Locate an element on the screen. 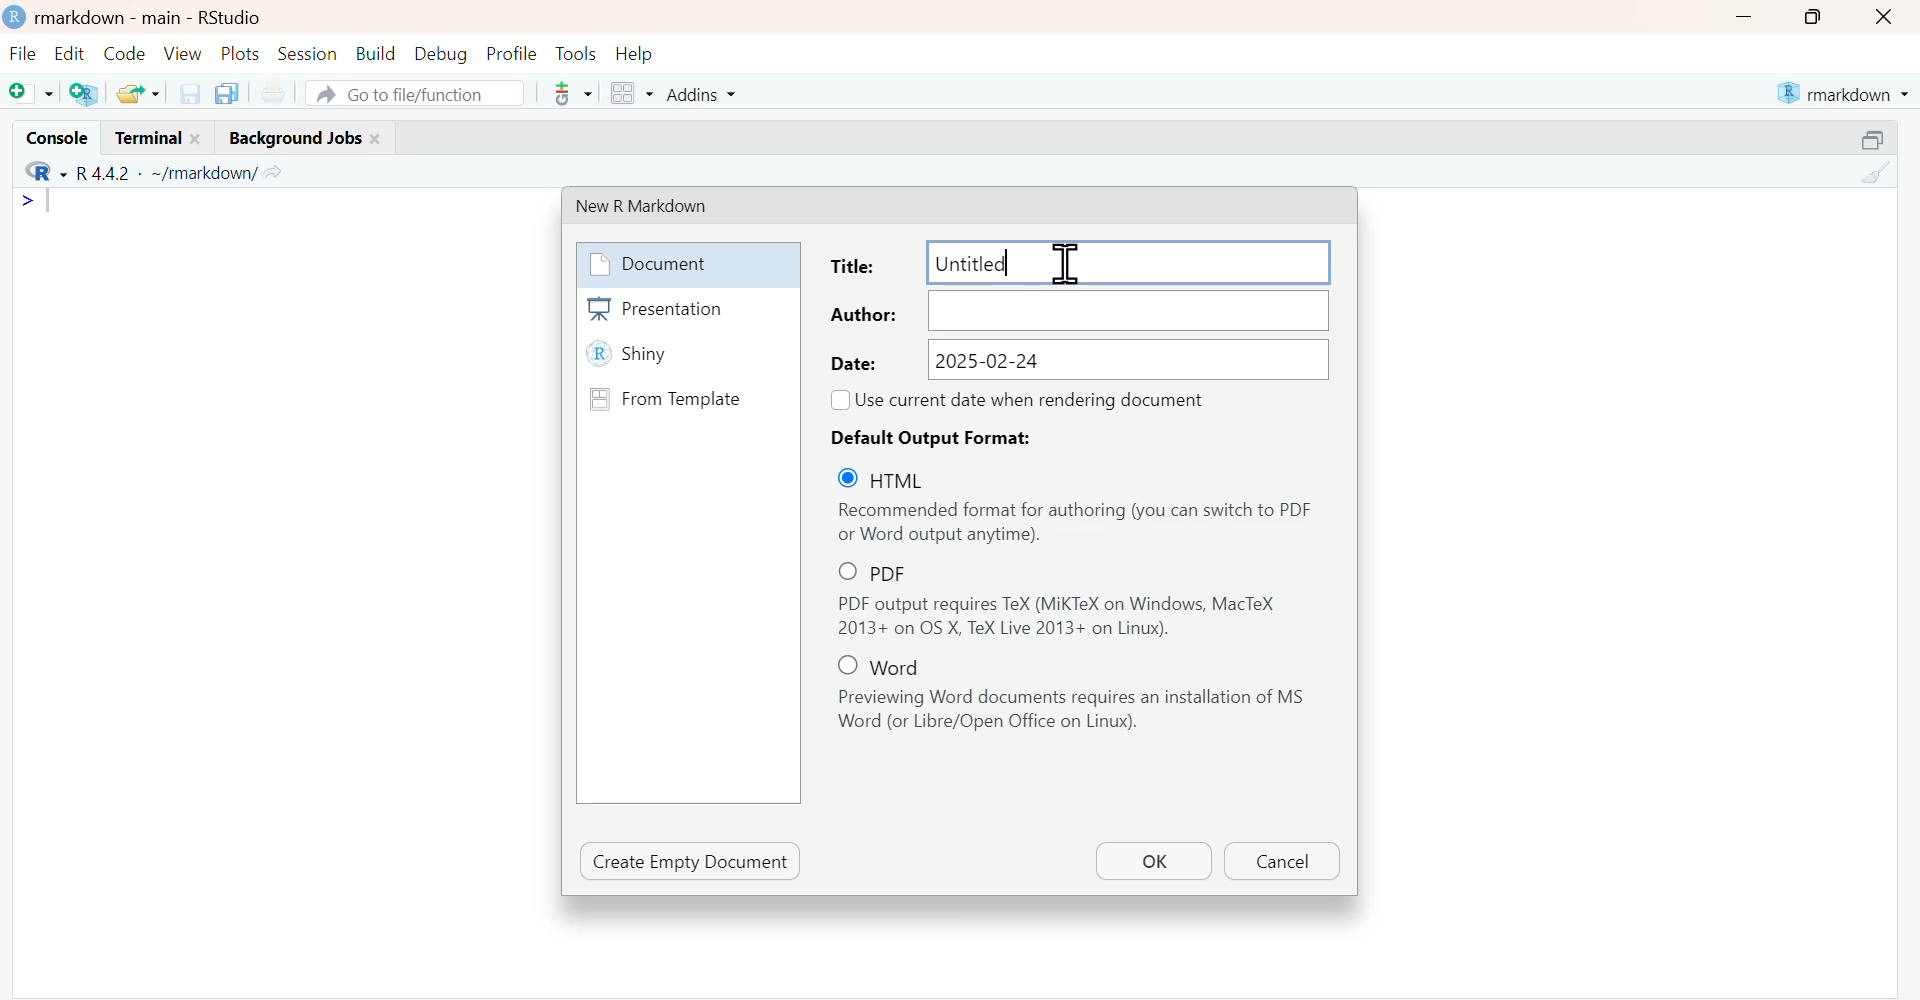 This screenshot has height=1000, width=1920. HTML is located at coordinates (895, 479).